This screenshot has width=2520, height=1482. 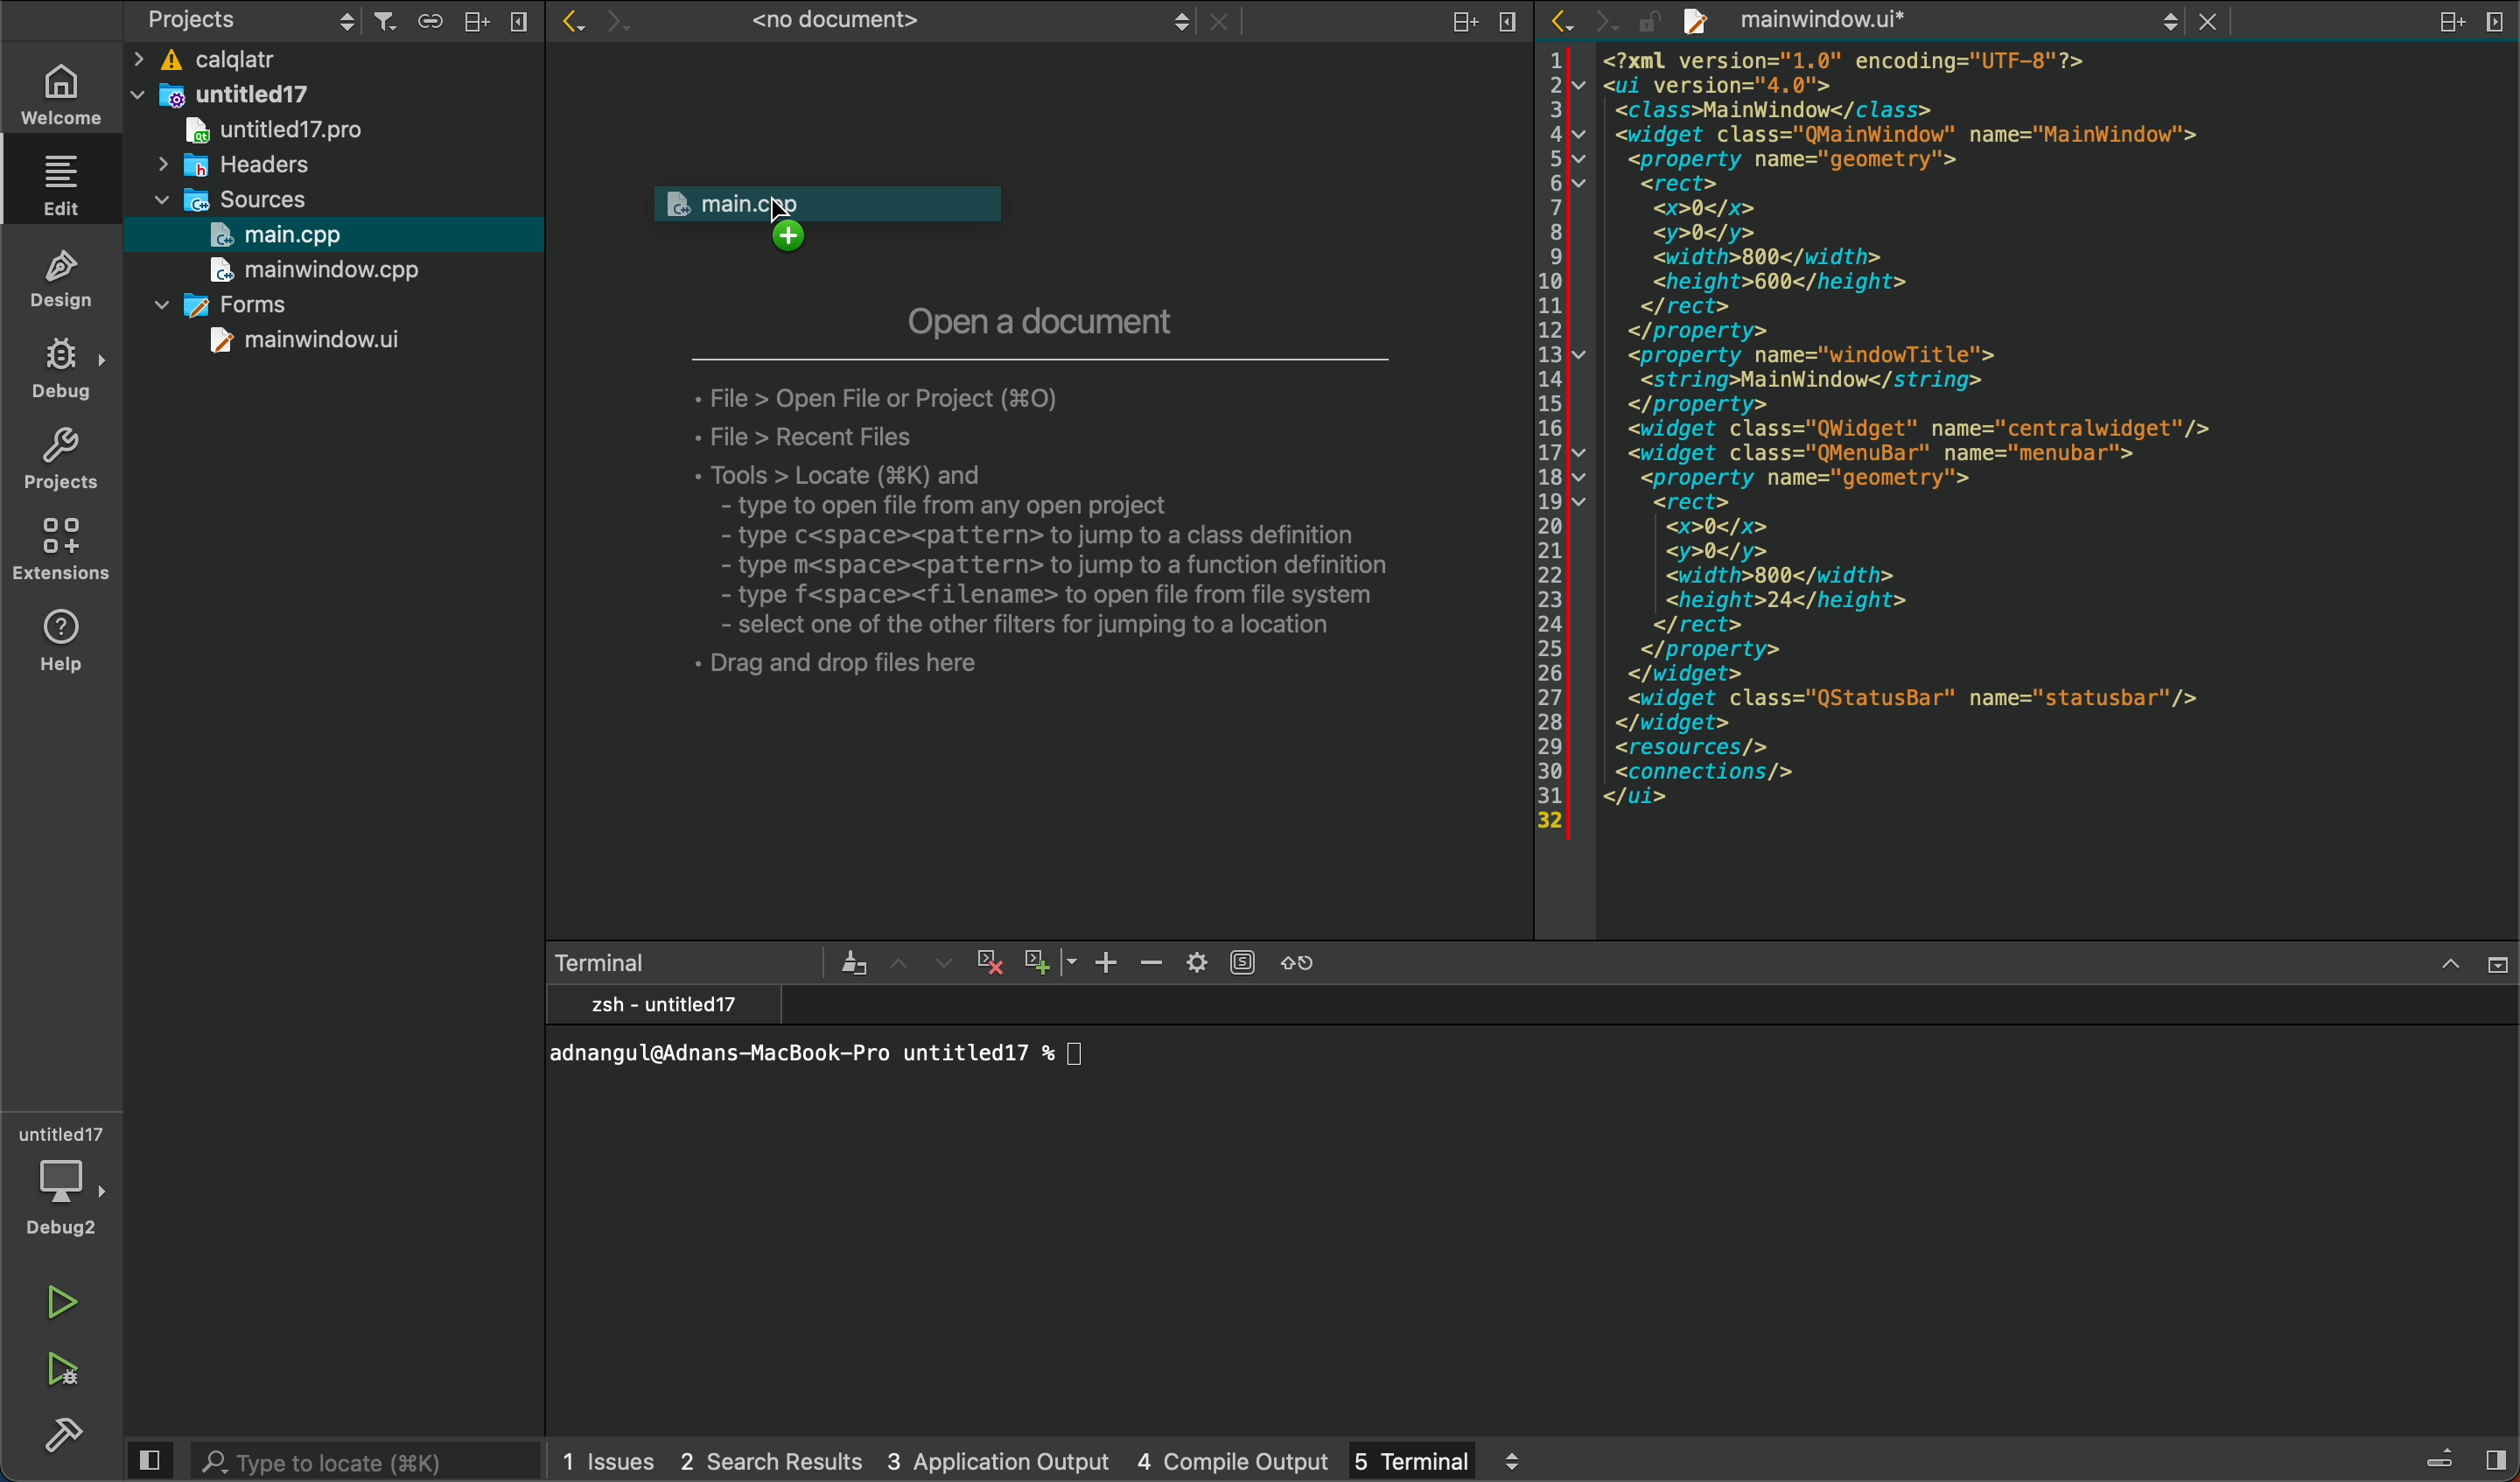 What do you see at coordinates (60, 1433) in the screenshot?
I see `build` at bounding box center [60, 1433].